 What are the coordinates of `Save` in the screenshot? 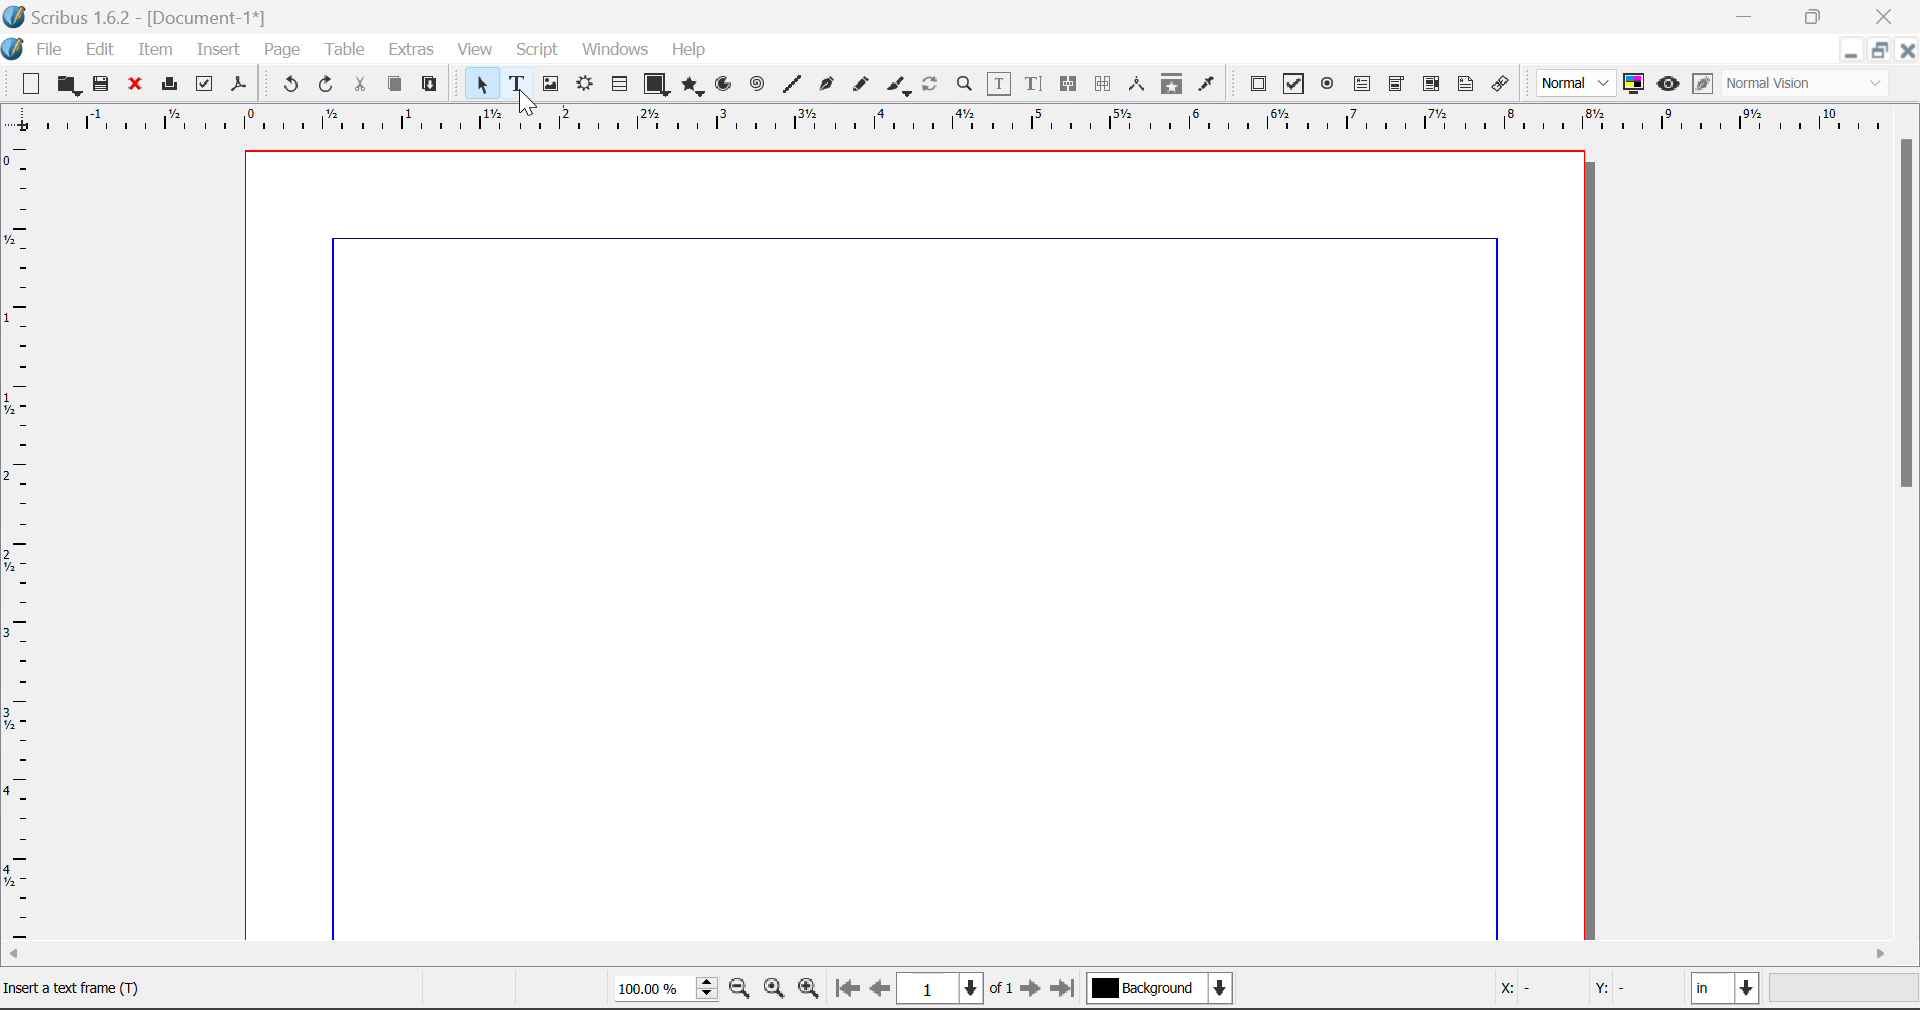 It's located at (103, 84).